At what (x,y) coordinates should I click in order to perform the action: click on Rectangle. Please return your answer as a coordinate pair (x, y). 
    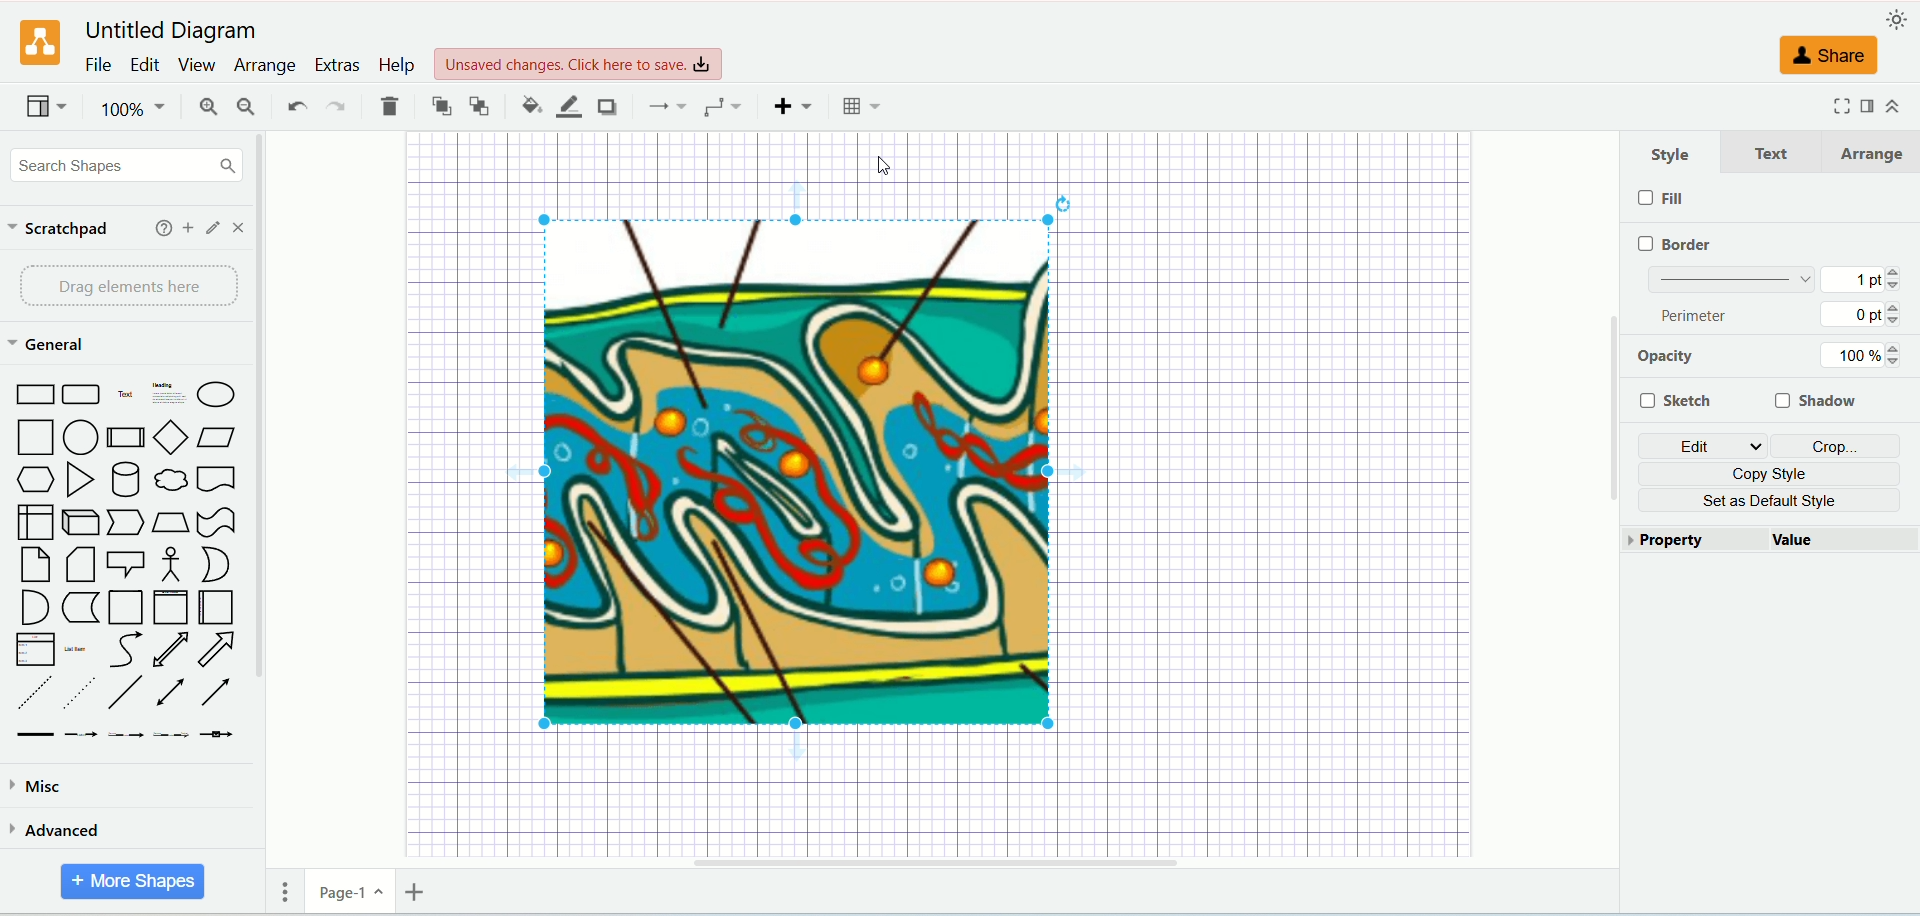
    Looking at the image, I should click on (37, 393).